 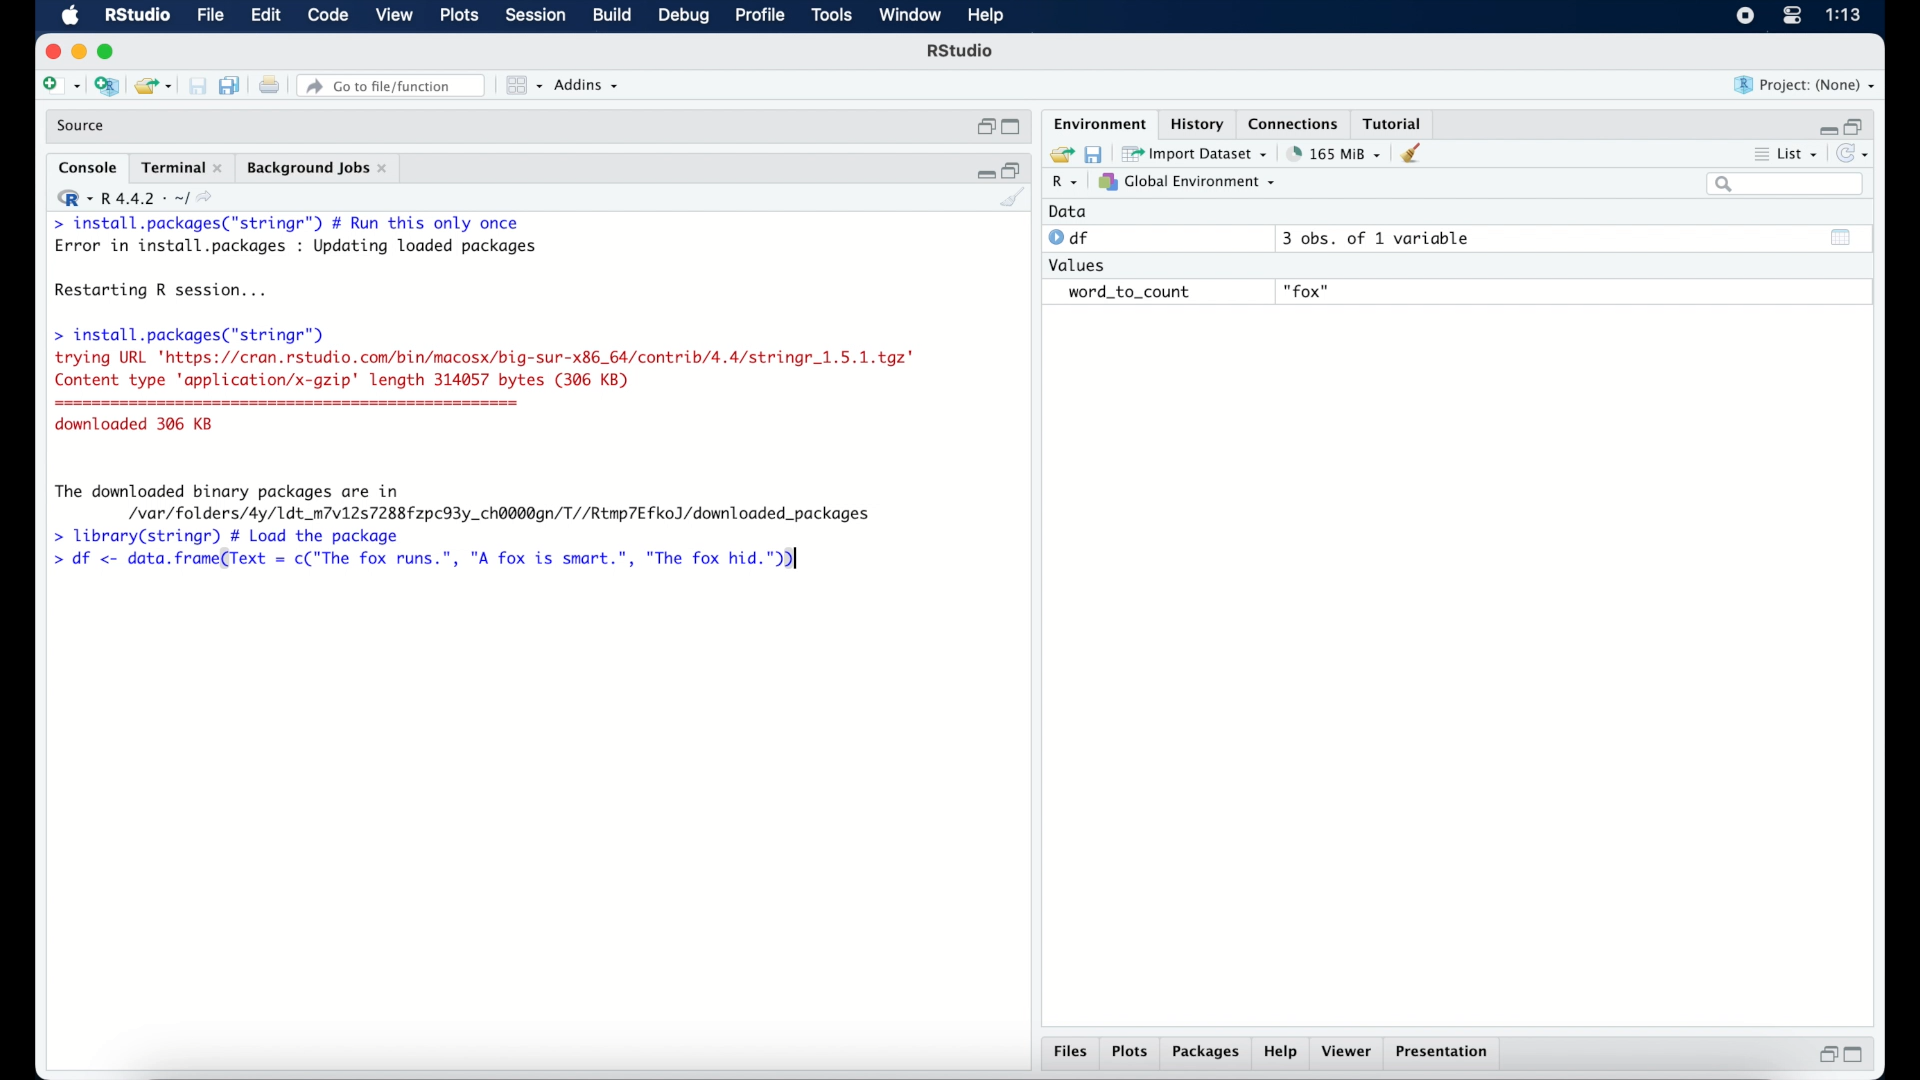 I want to click on presentation, so click(x=1445, y=1054).